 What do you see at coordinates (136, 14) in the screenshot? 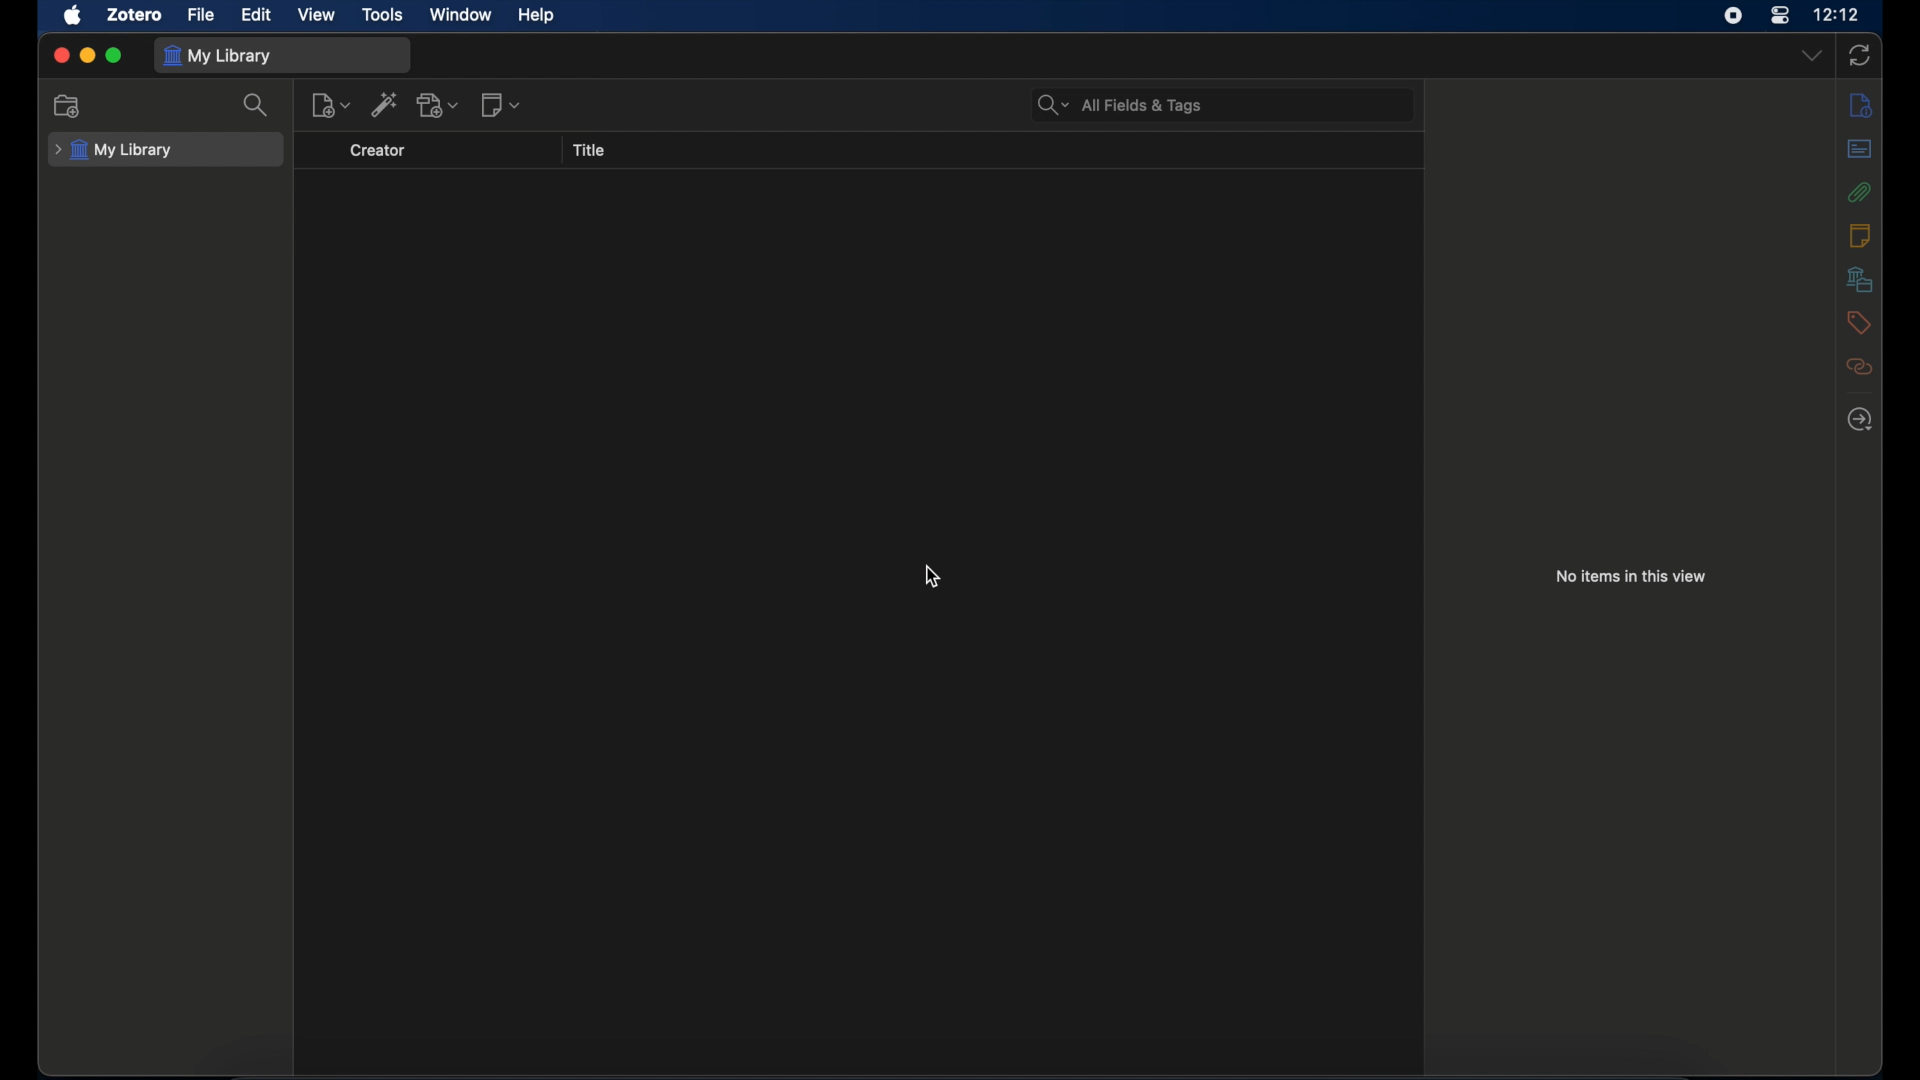
I see `zotero` at bounding box center [136, 14].